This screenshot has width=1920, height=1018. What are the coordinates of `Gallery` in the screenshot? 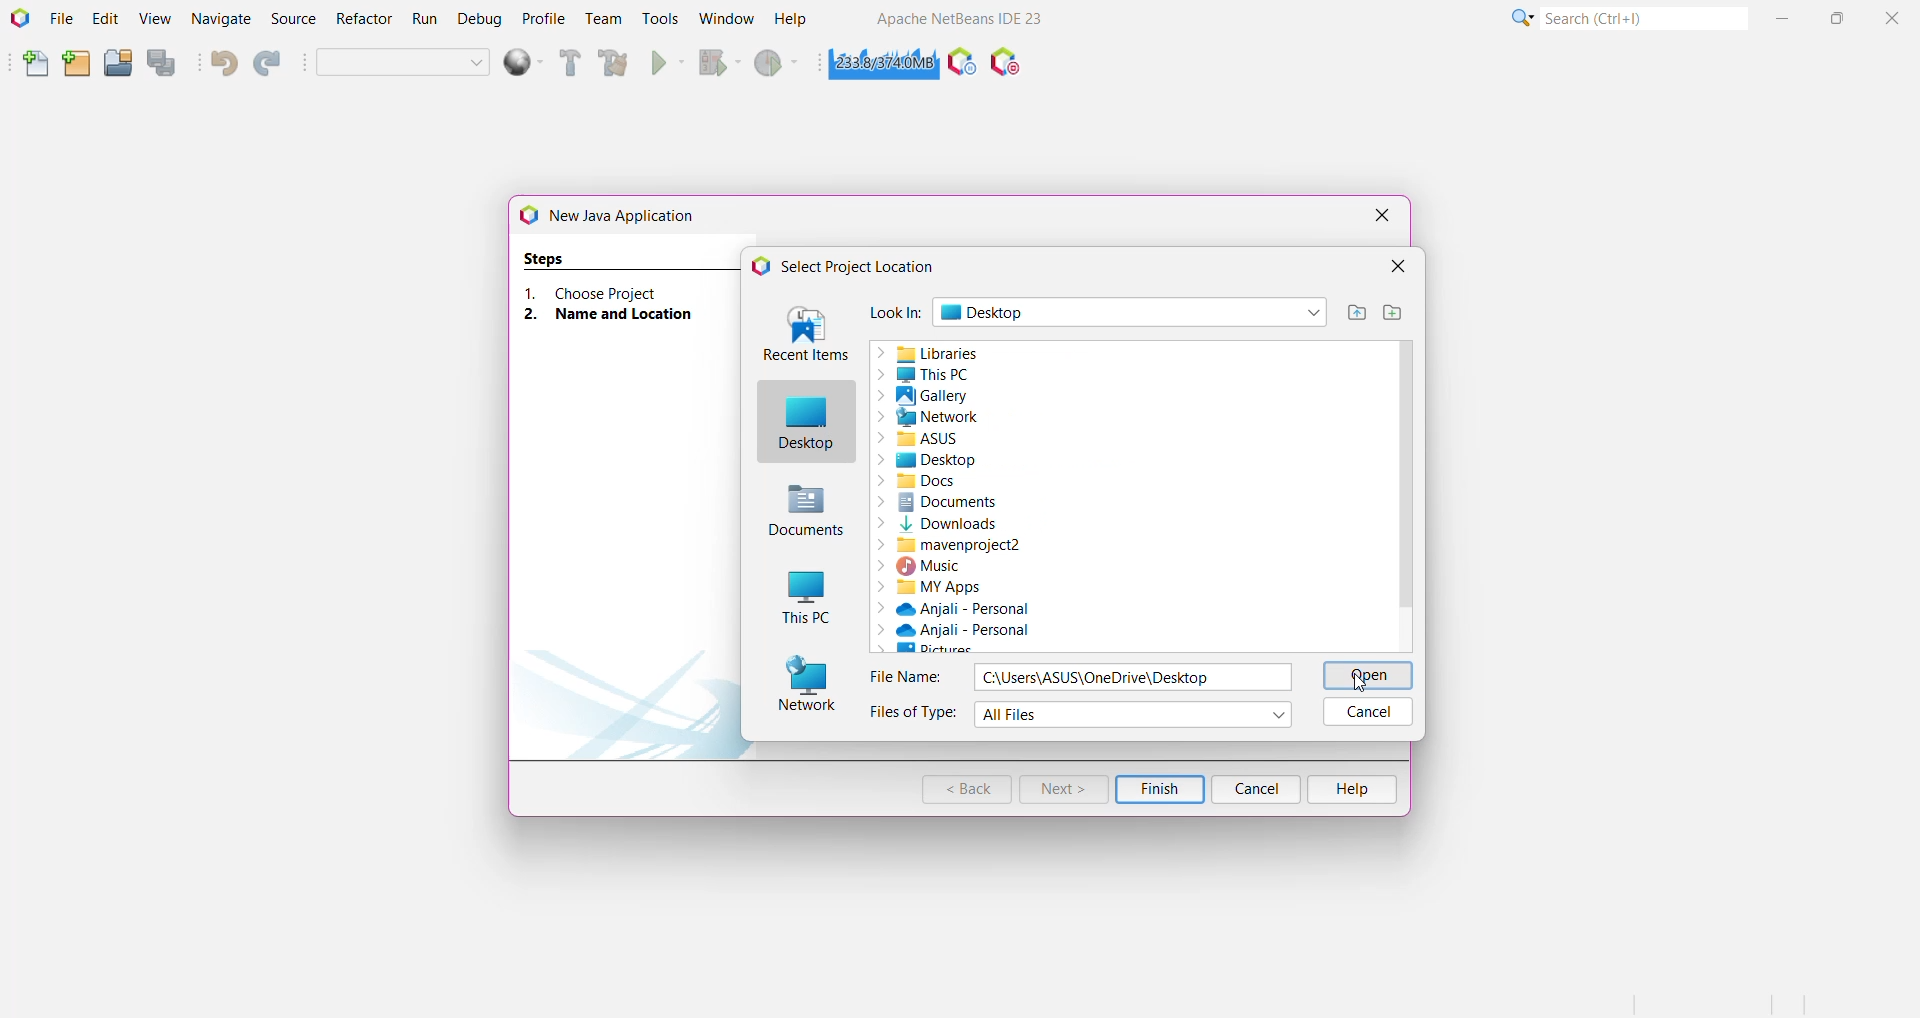 It's located at (978, 397).